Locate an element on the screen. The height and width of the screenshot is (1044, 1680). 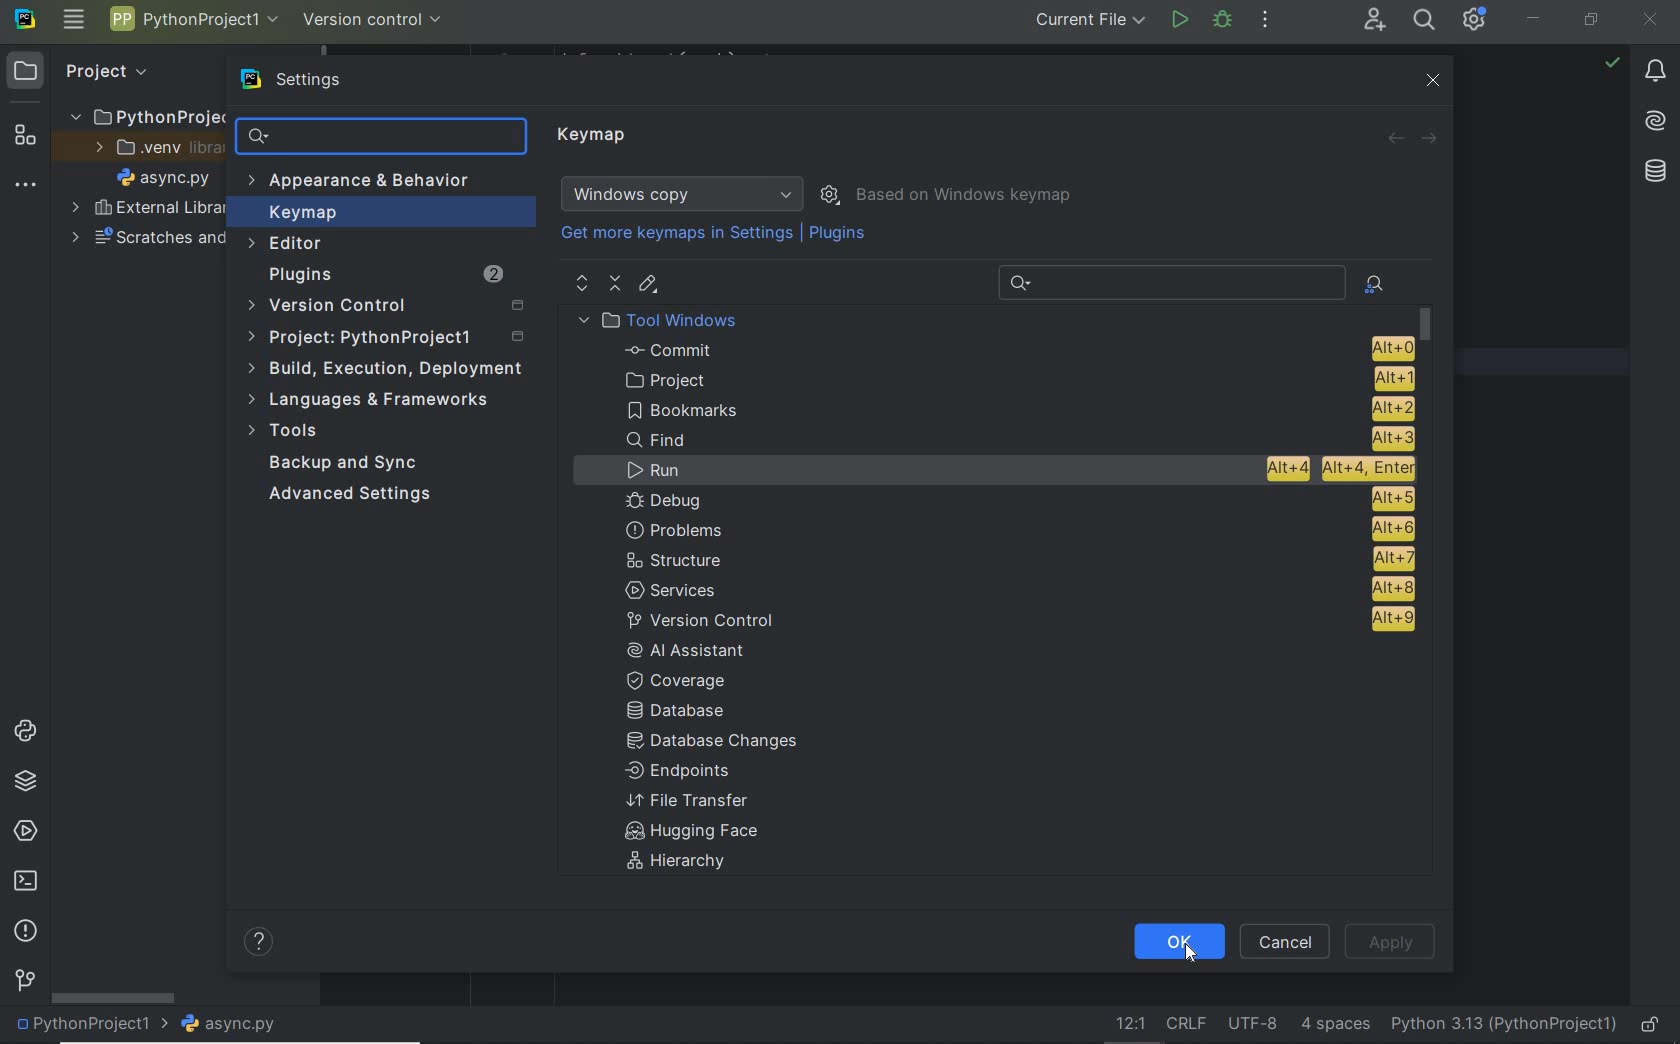
scrollbar is located at coordinates (111, 997).